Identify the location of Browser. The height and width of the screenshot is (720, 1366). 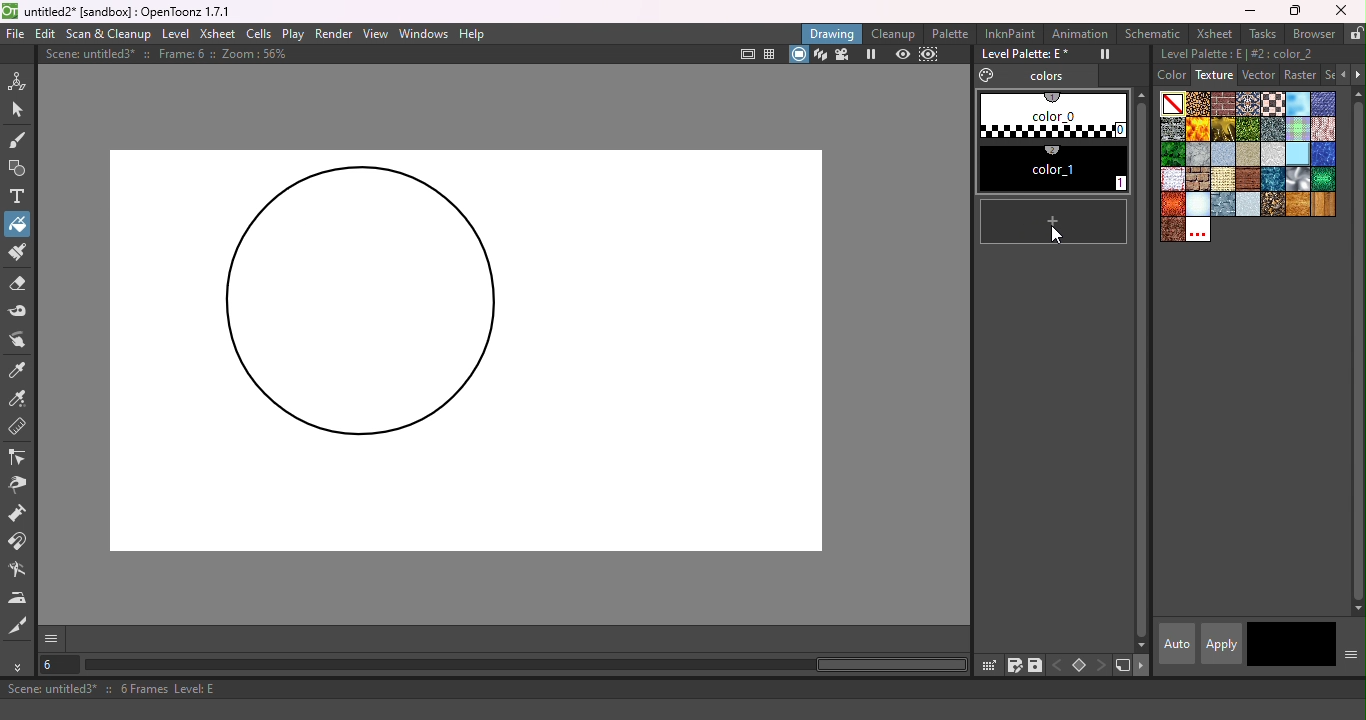
(1312, 35).